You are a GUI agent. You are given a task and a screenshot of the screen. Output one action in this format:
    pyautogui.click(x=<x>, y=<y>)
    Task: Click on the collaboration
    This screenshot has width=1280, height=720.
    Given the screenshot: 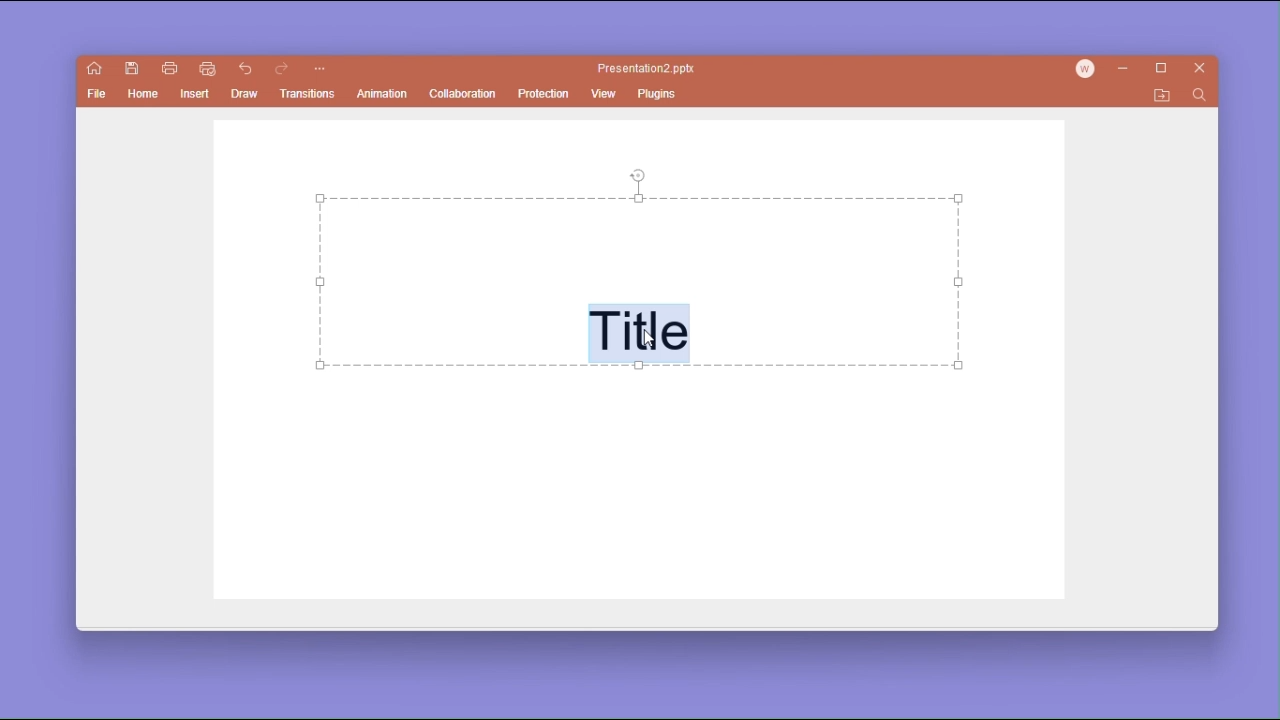 What is the action you would take?
    pyautogui.click(x=462, y=93)
    